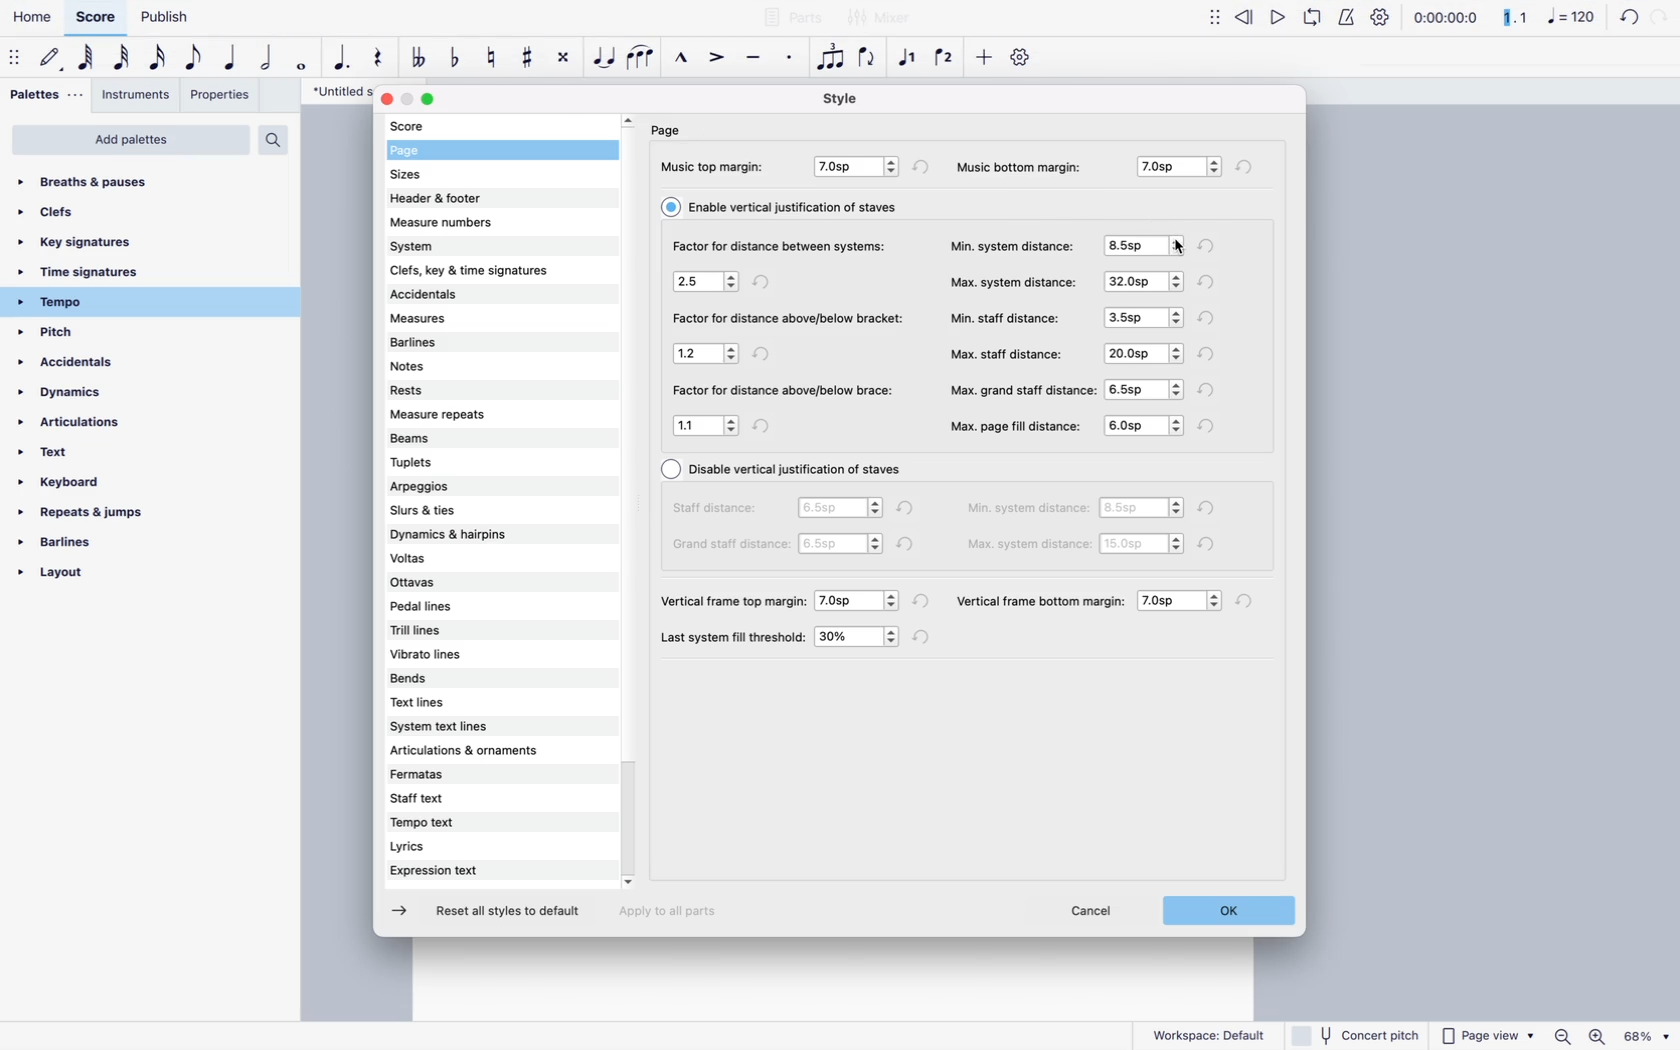 This screenshot has height=1050, width=1680. Describe the element at coordinates (1610, 1037) in the screenshot. I see `zoom` at that location.